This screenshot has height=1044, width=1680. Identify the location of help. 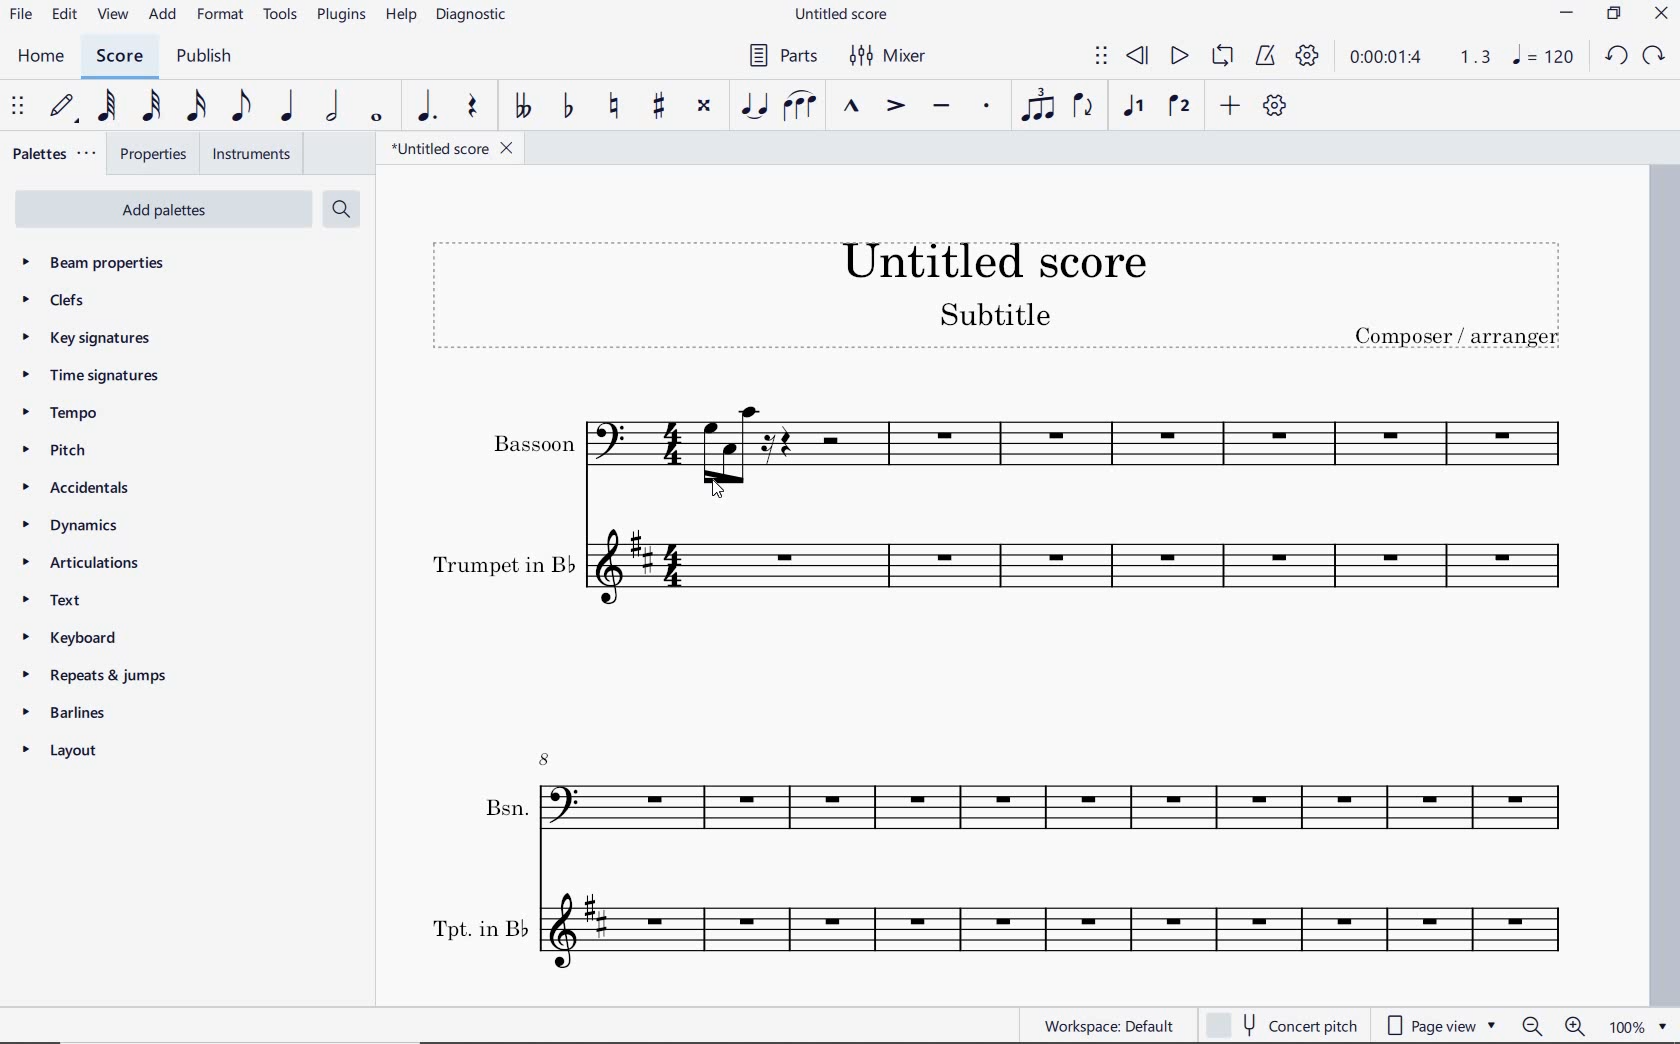
(401, 15).